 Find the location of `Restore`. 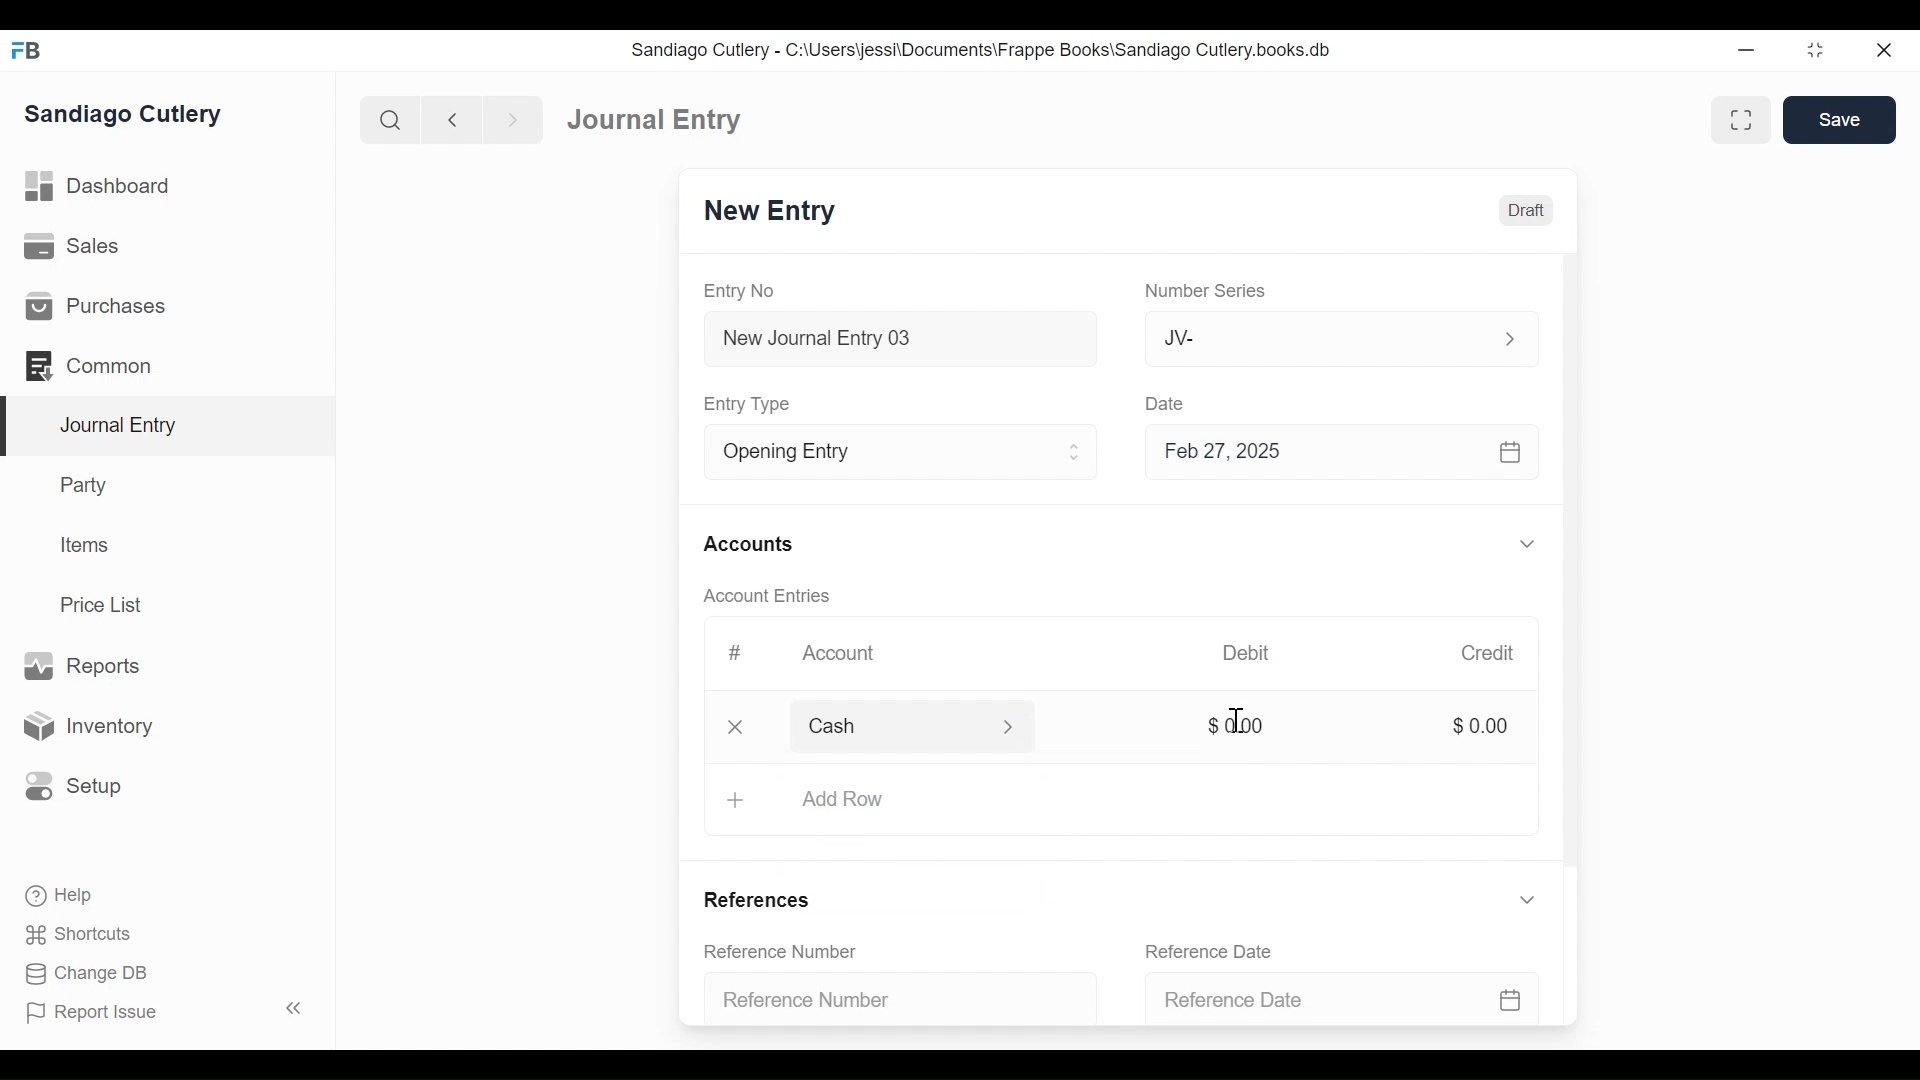

Restore is located at coordinates (1814, 49).